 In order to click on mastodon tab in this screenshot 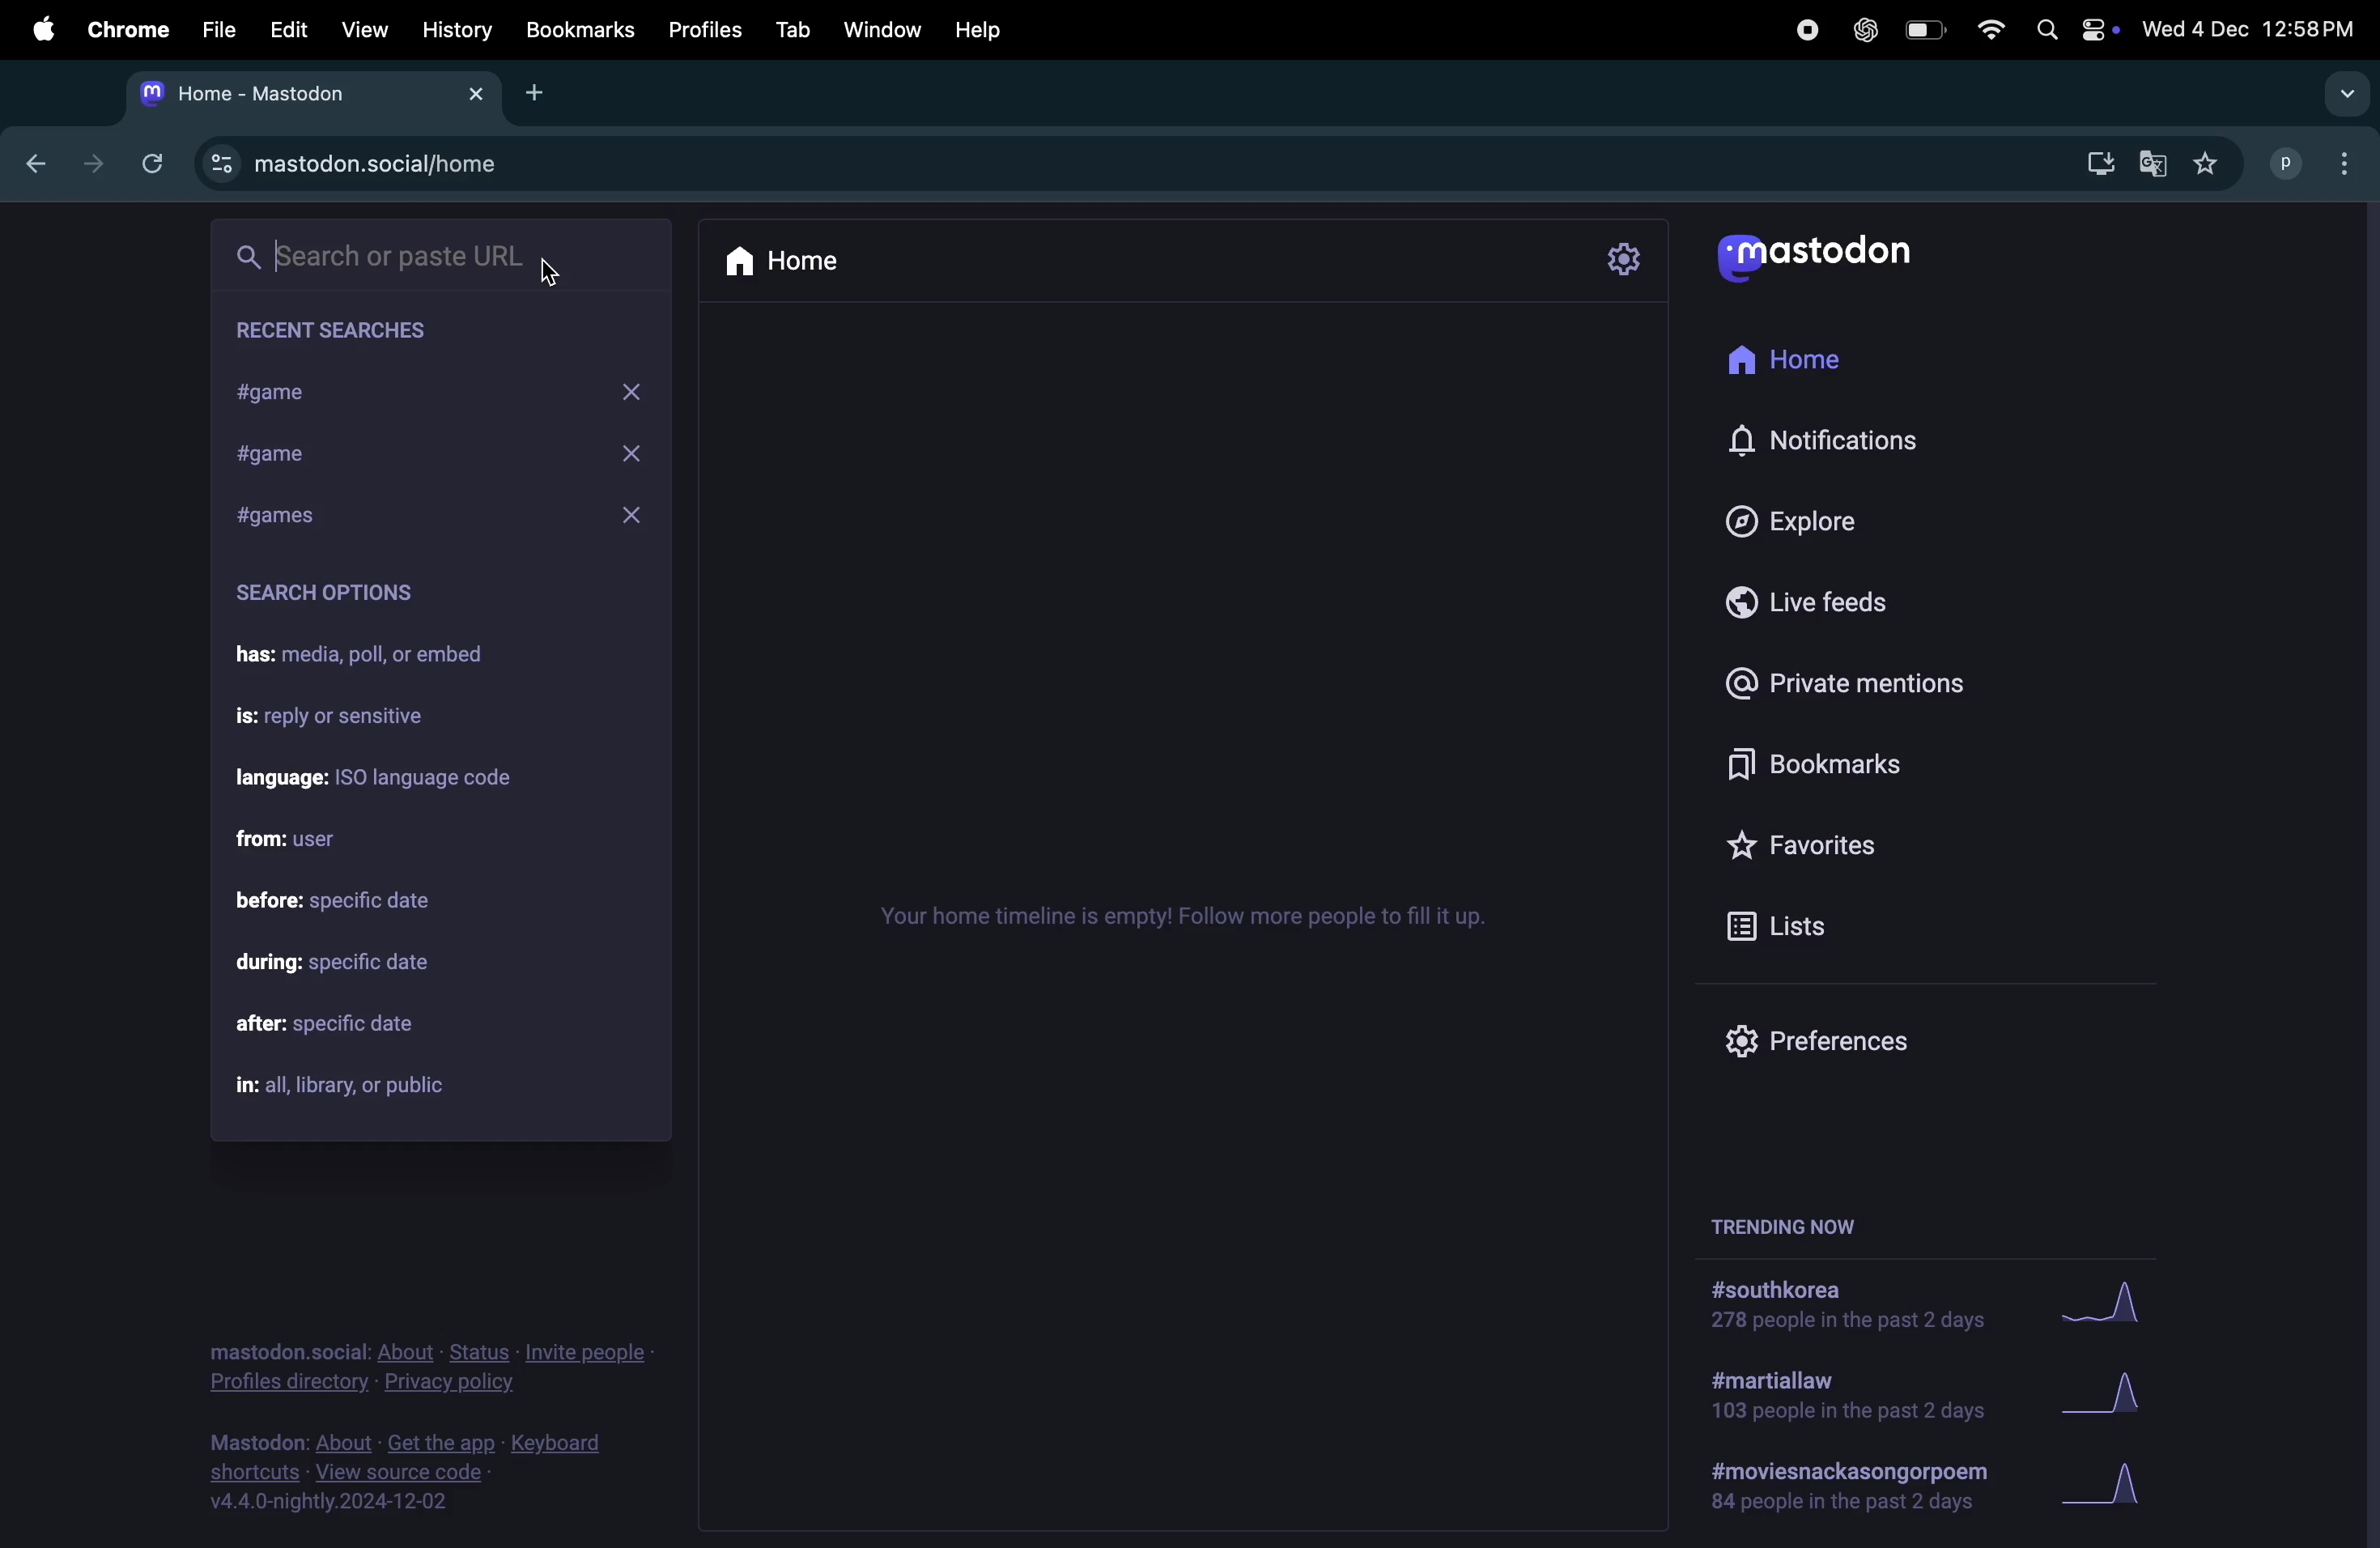, I will do `click(317, 93)`.